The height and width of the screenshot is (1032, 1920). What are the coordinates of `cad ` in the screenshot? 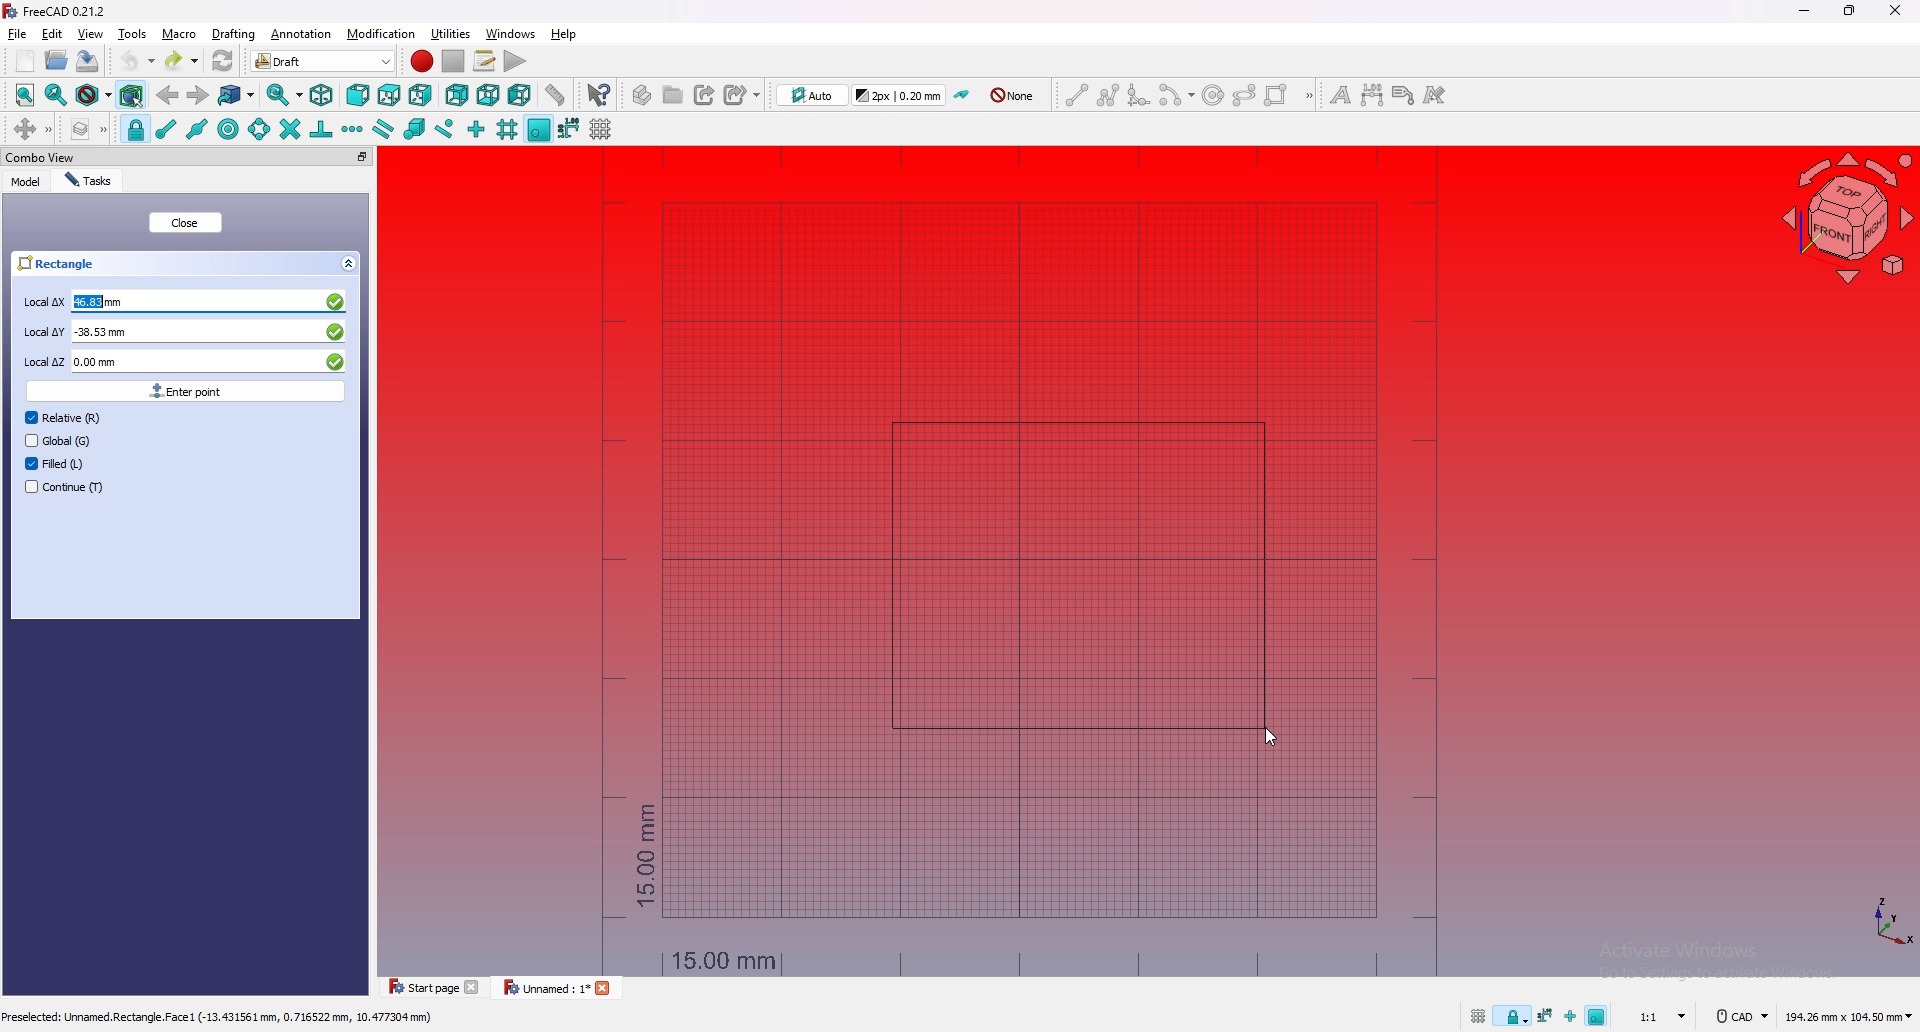 It's located at (1739, 1017).